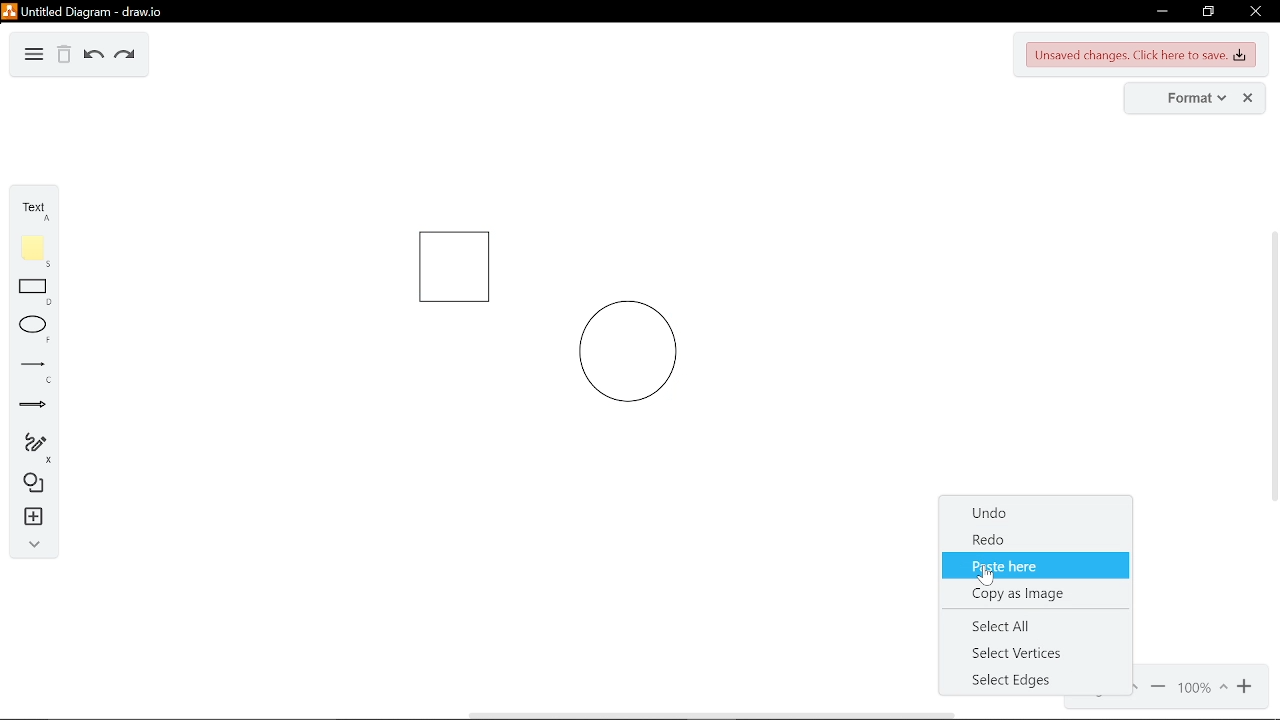  I want to click on format, so click(1183, 98).